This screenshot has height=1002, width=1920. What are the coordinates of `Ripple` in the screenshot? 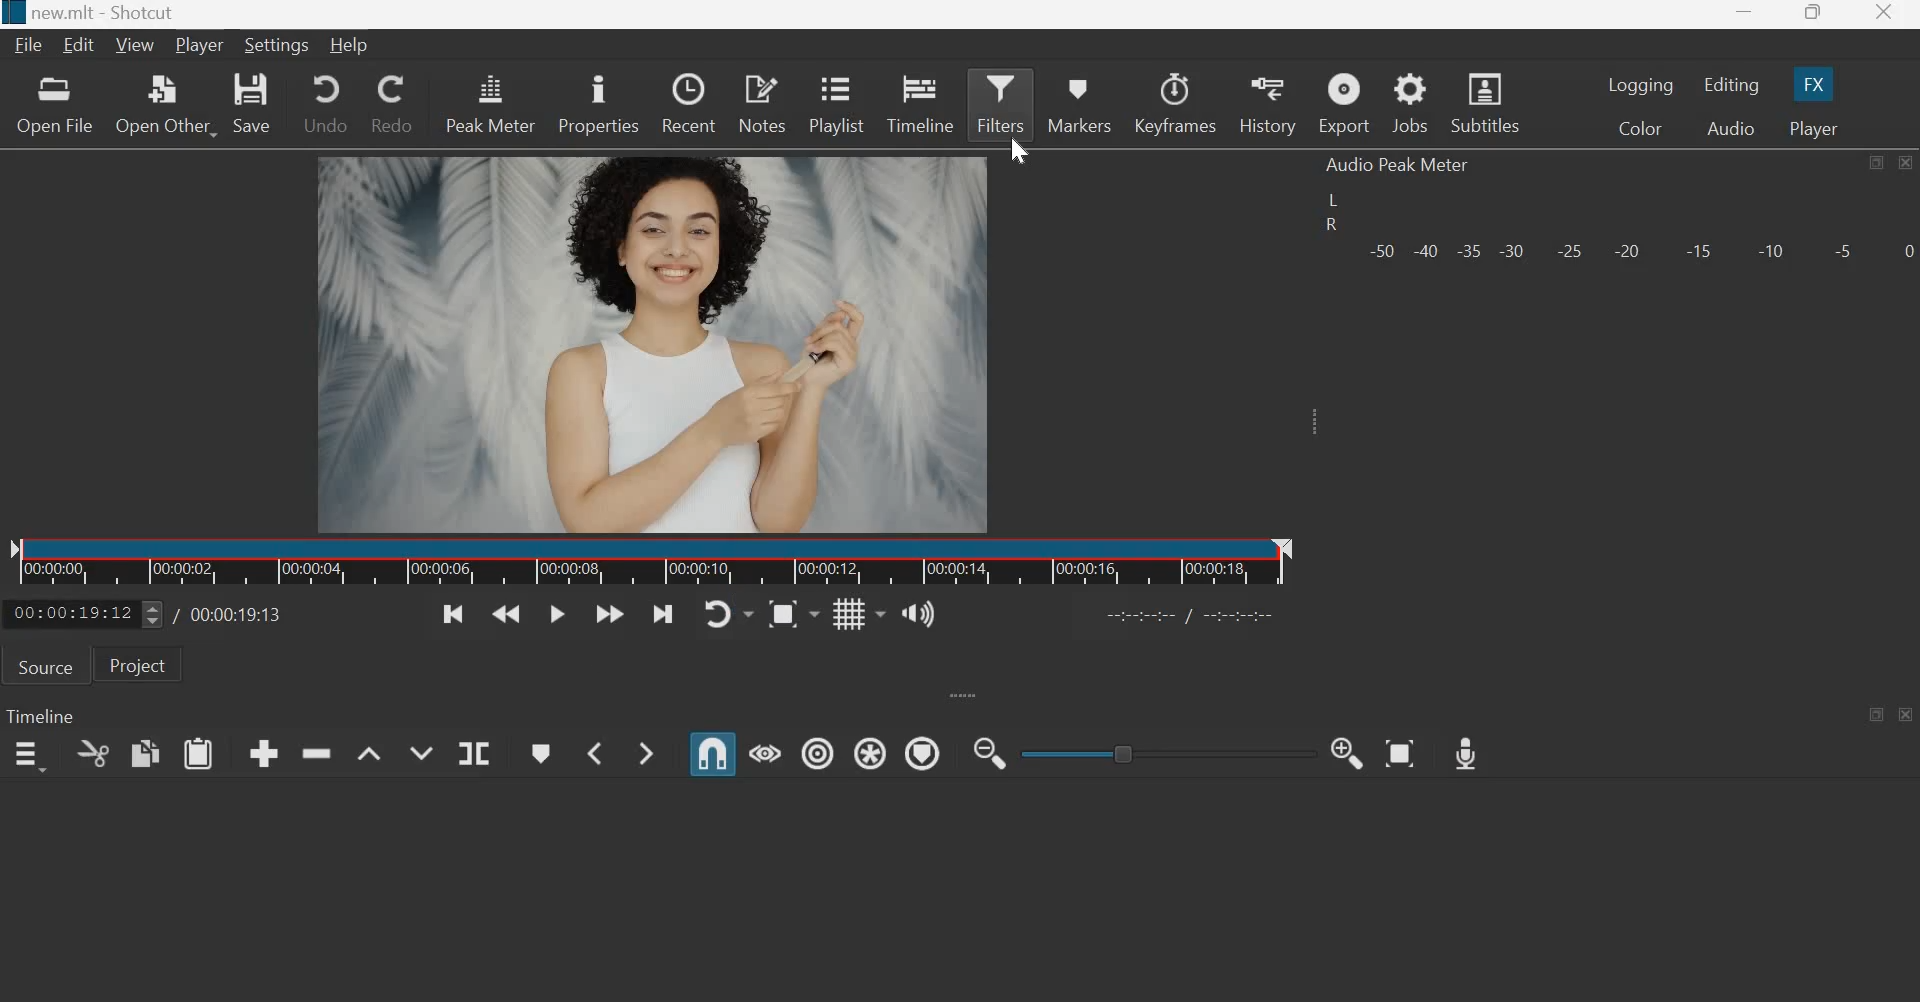 It's located at (818, 750).